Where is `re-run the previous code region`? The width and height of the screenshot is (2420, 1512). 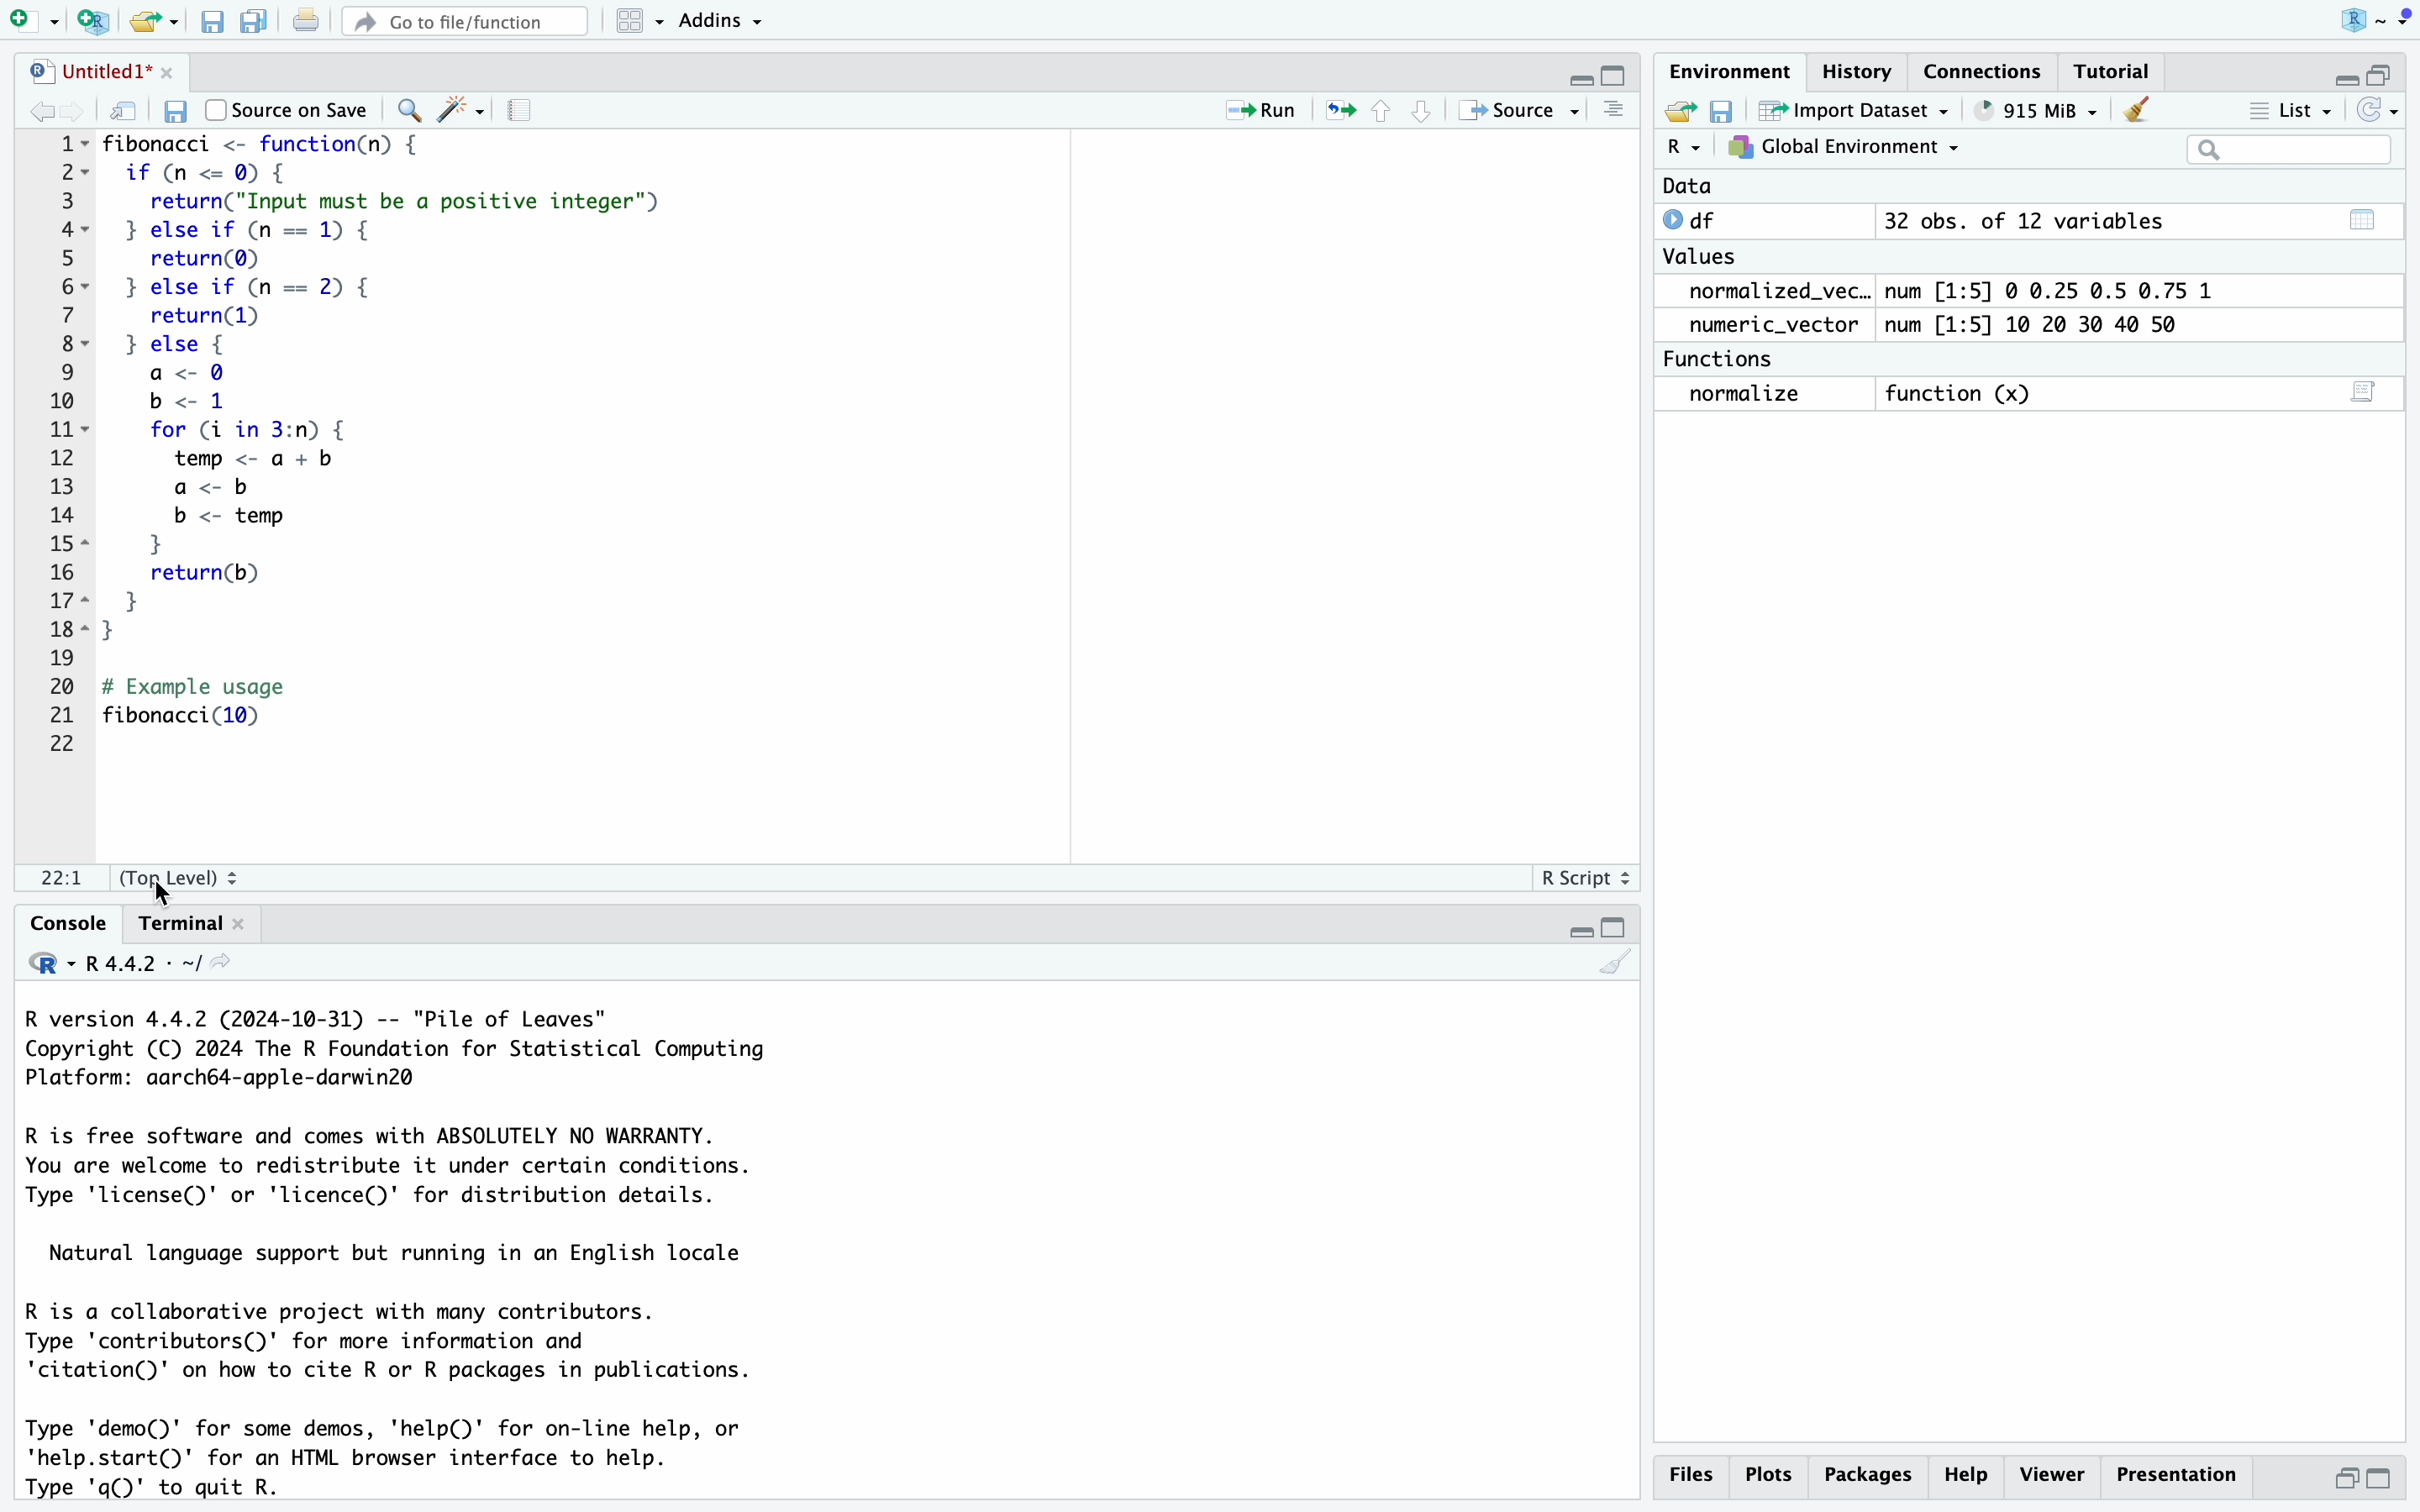
re-run the previous code region is located at coordinates (1338, 108).